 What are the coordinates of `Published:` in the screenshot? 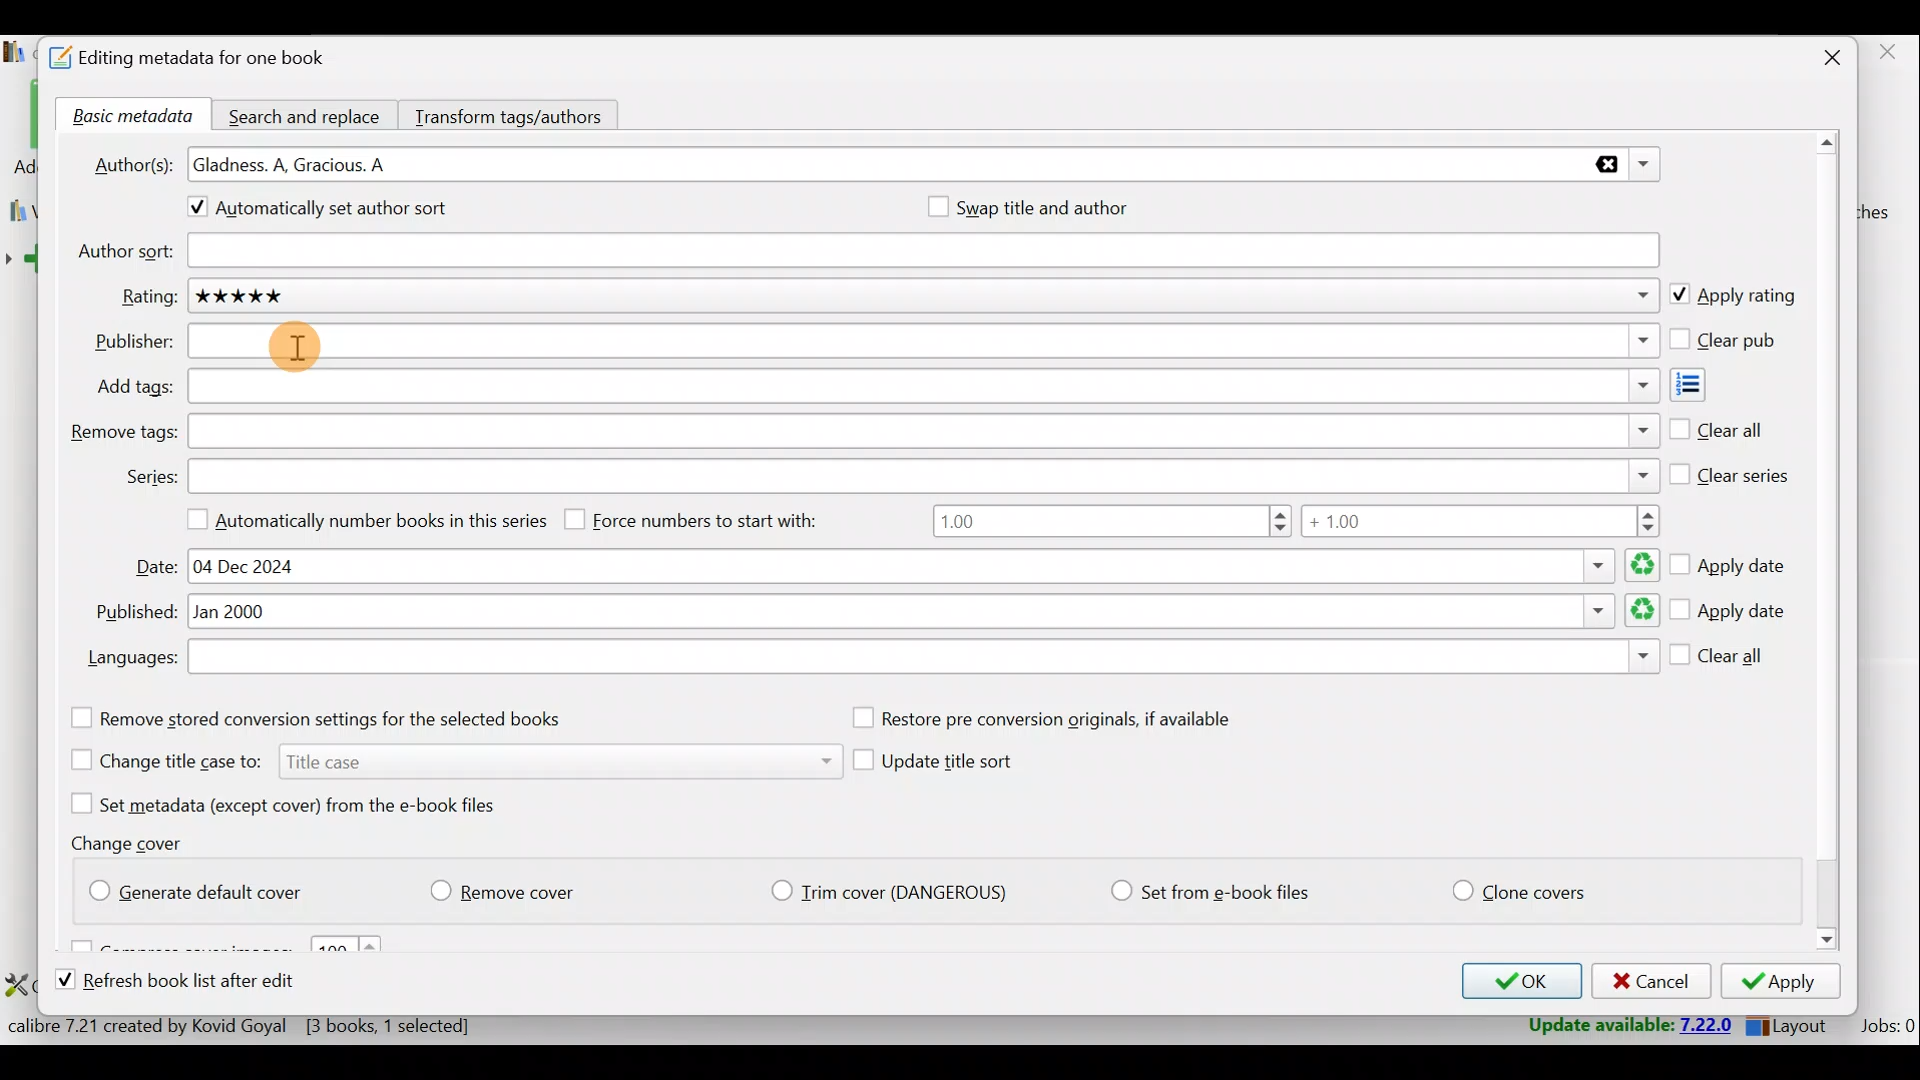 It's located at (132, 613).